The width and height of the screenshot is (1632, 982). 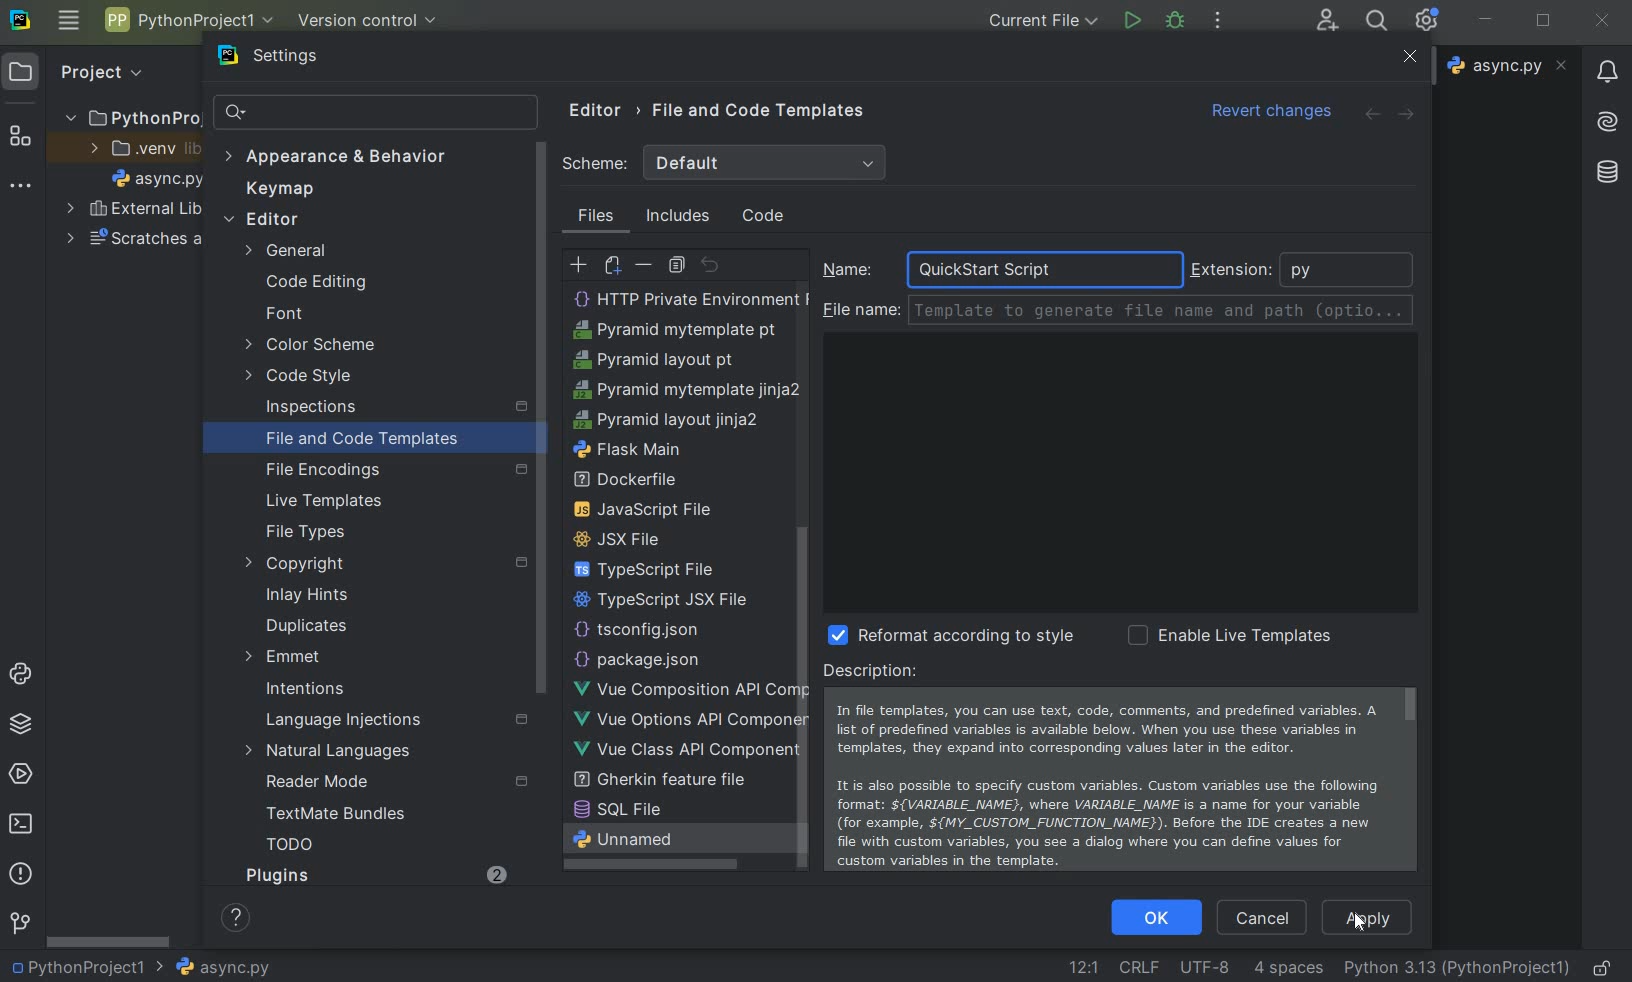 I want to click on HTTP Request scratch, so click(x=673, y=658).